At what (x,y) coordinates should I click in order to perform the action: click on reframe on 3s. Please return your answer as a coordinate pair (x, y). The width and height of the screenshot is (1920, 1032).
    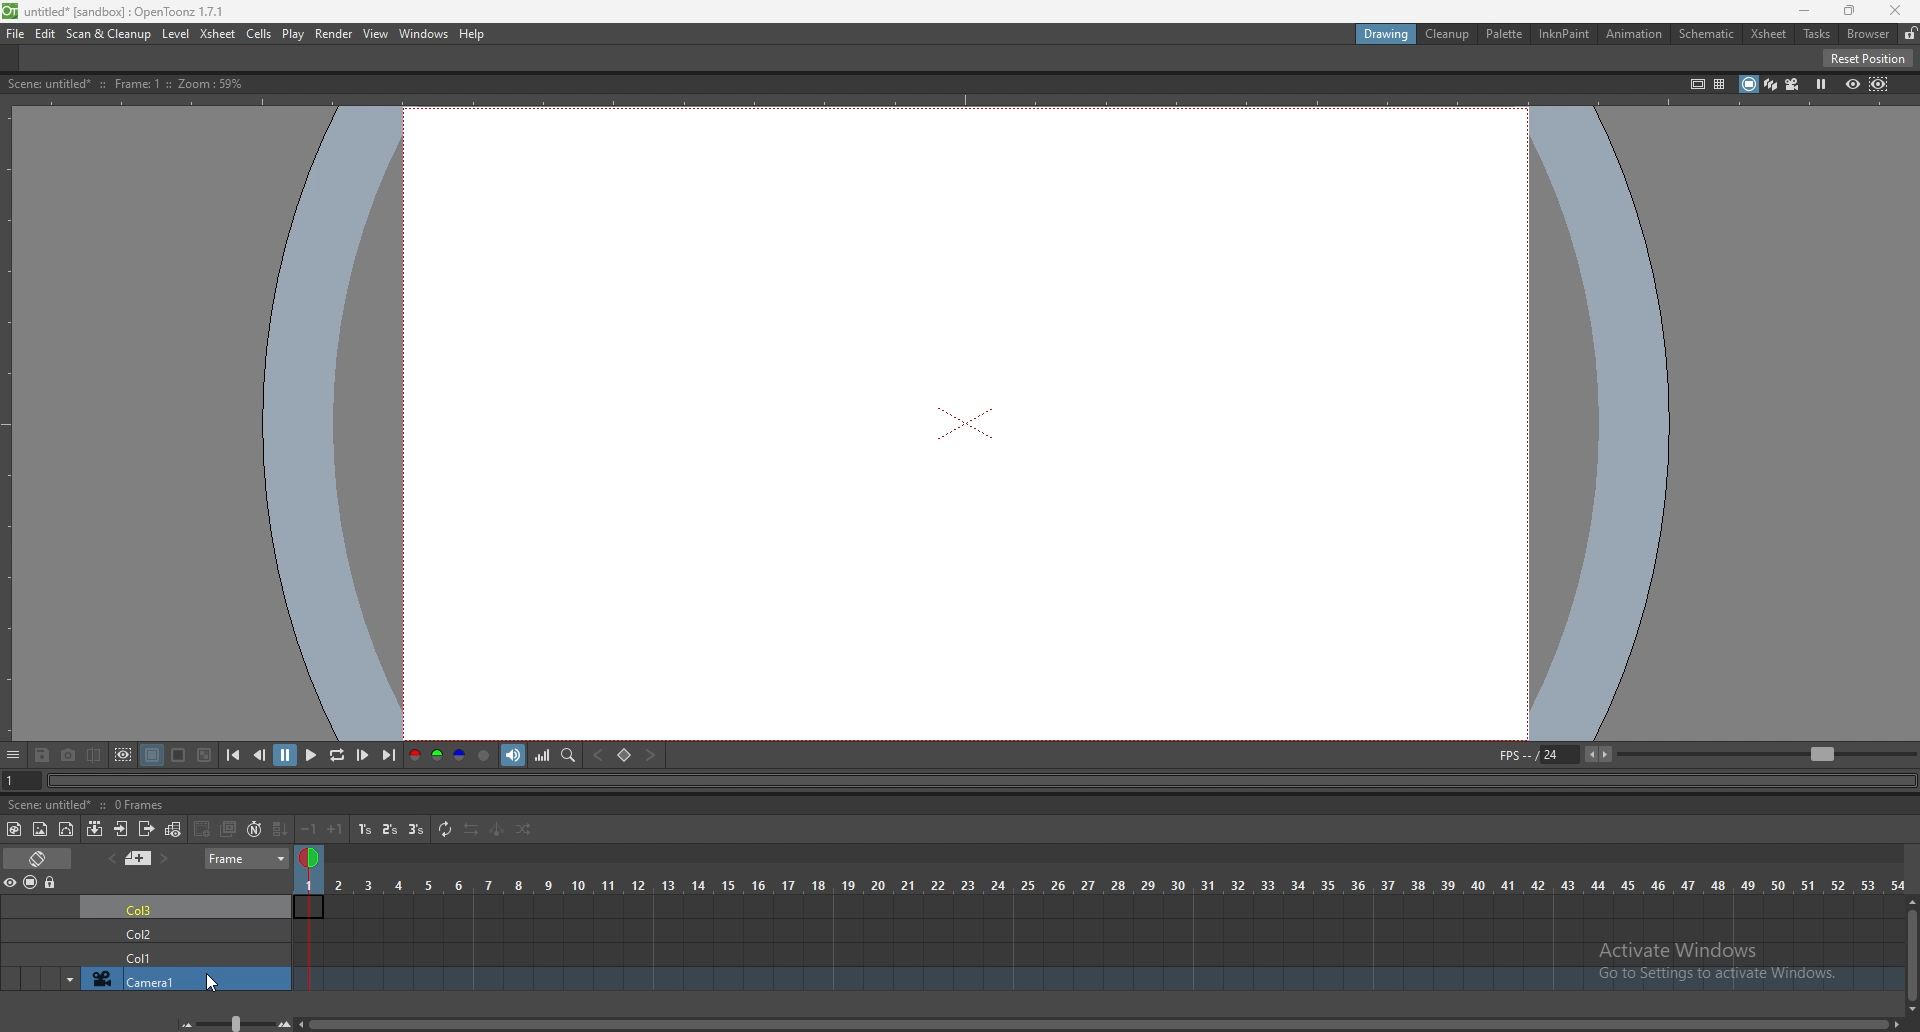
    Looking at the image, I should click on (417, 830).